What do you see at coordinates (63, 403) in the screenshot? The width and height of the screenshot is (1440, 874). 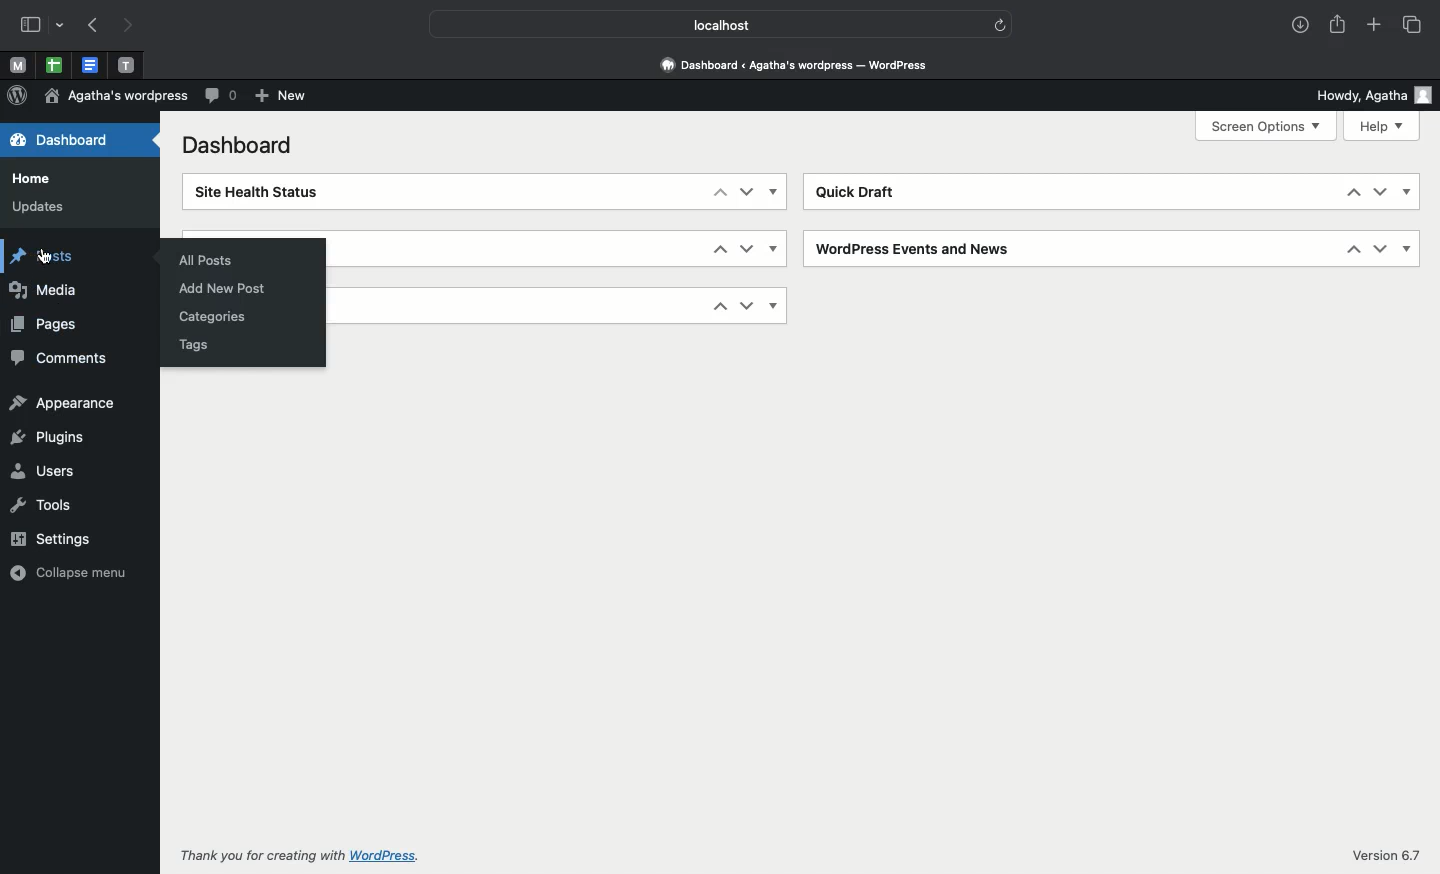 I see `Appearance` at bounding box center [63, 403].